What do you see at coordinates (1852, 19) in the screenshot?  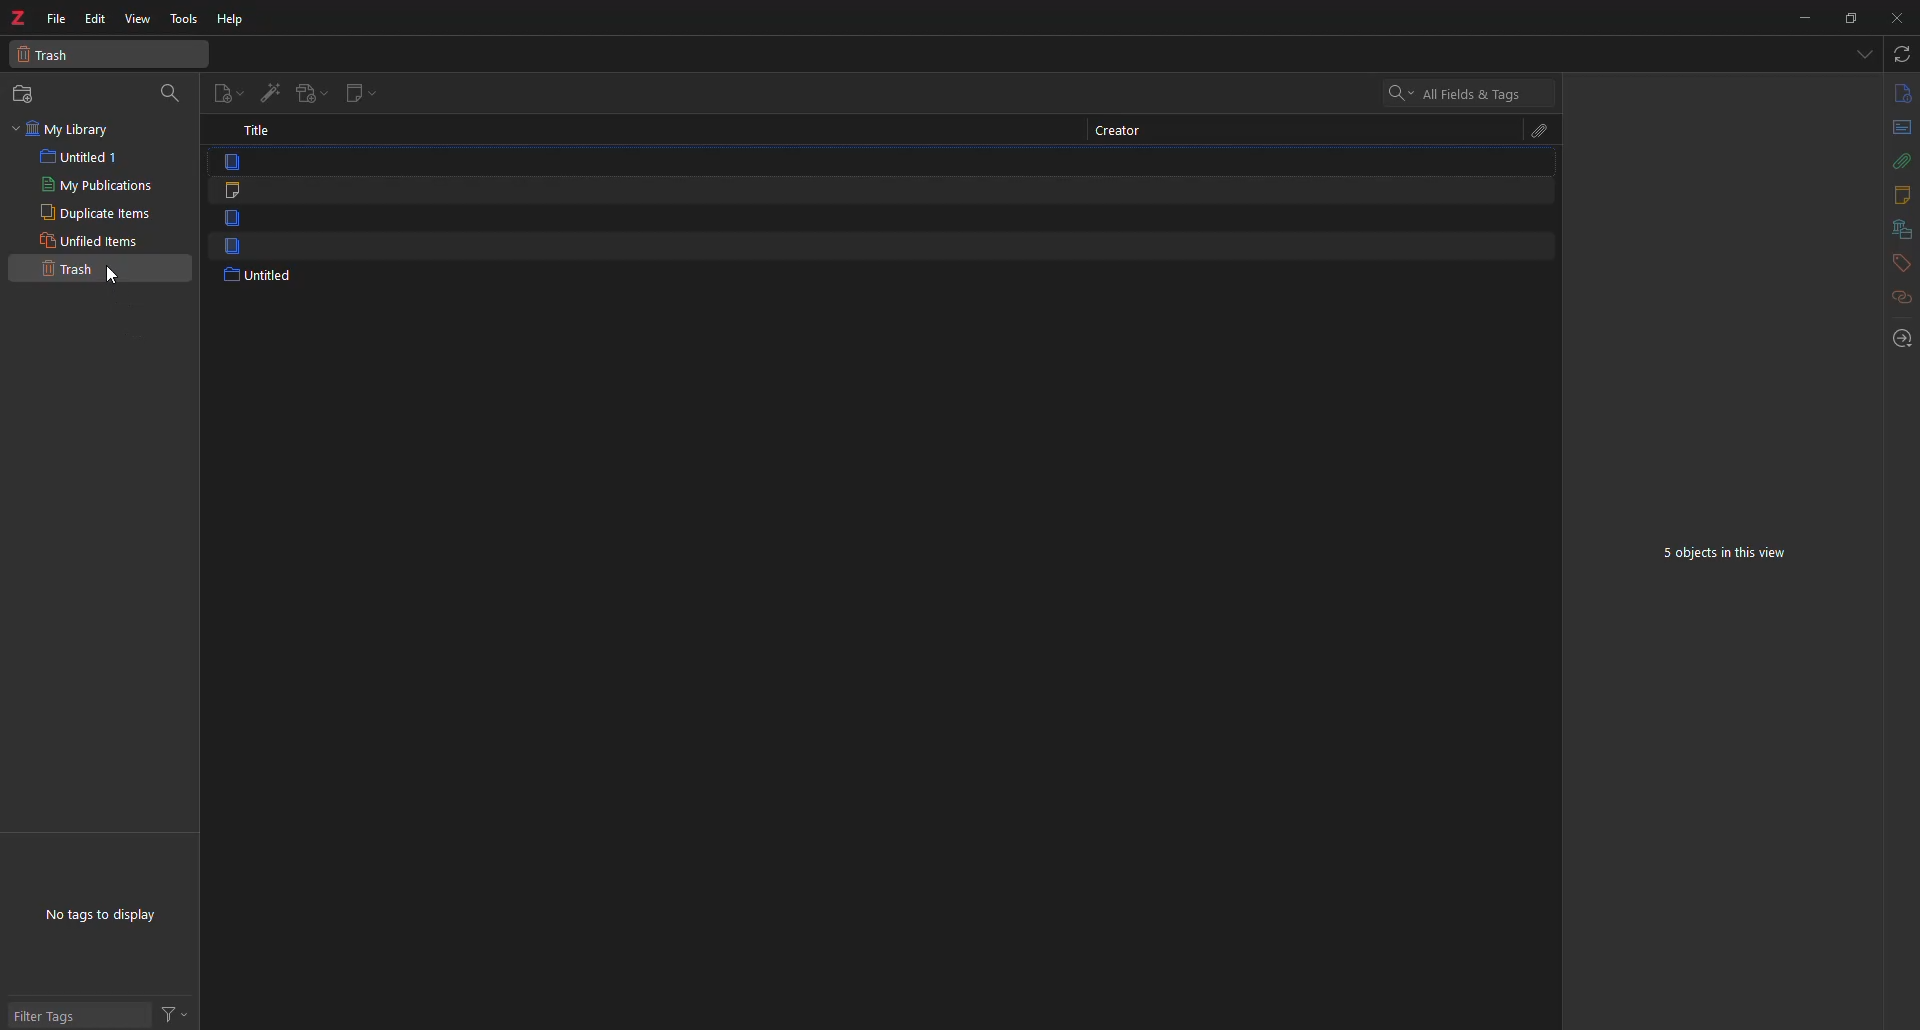 I see `maximize` at bounding box center [1852, 19].